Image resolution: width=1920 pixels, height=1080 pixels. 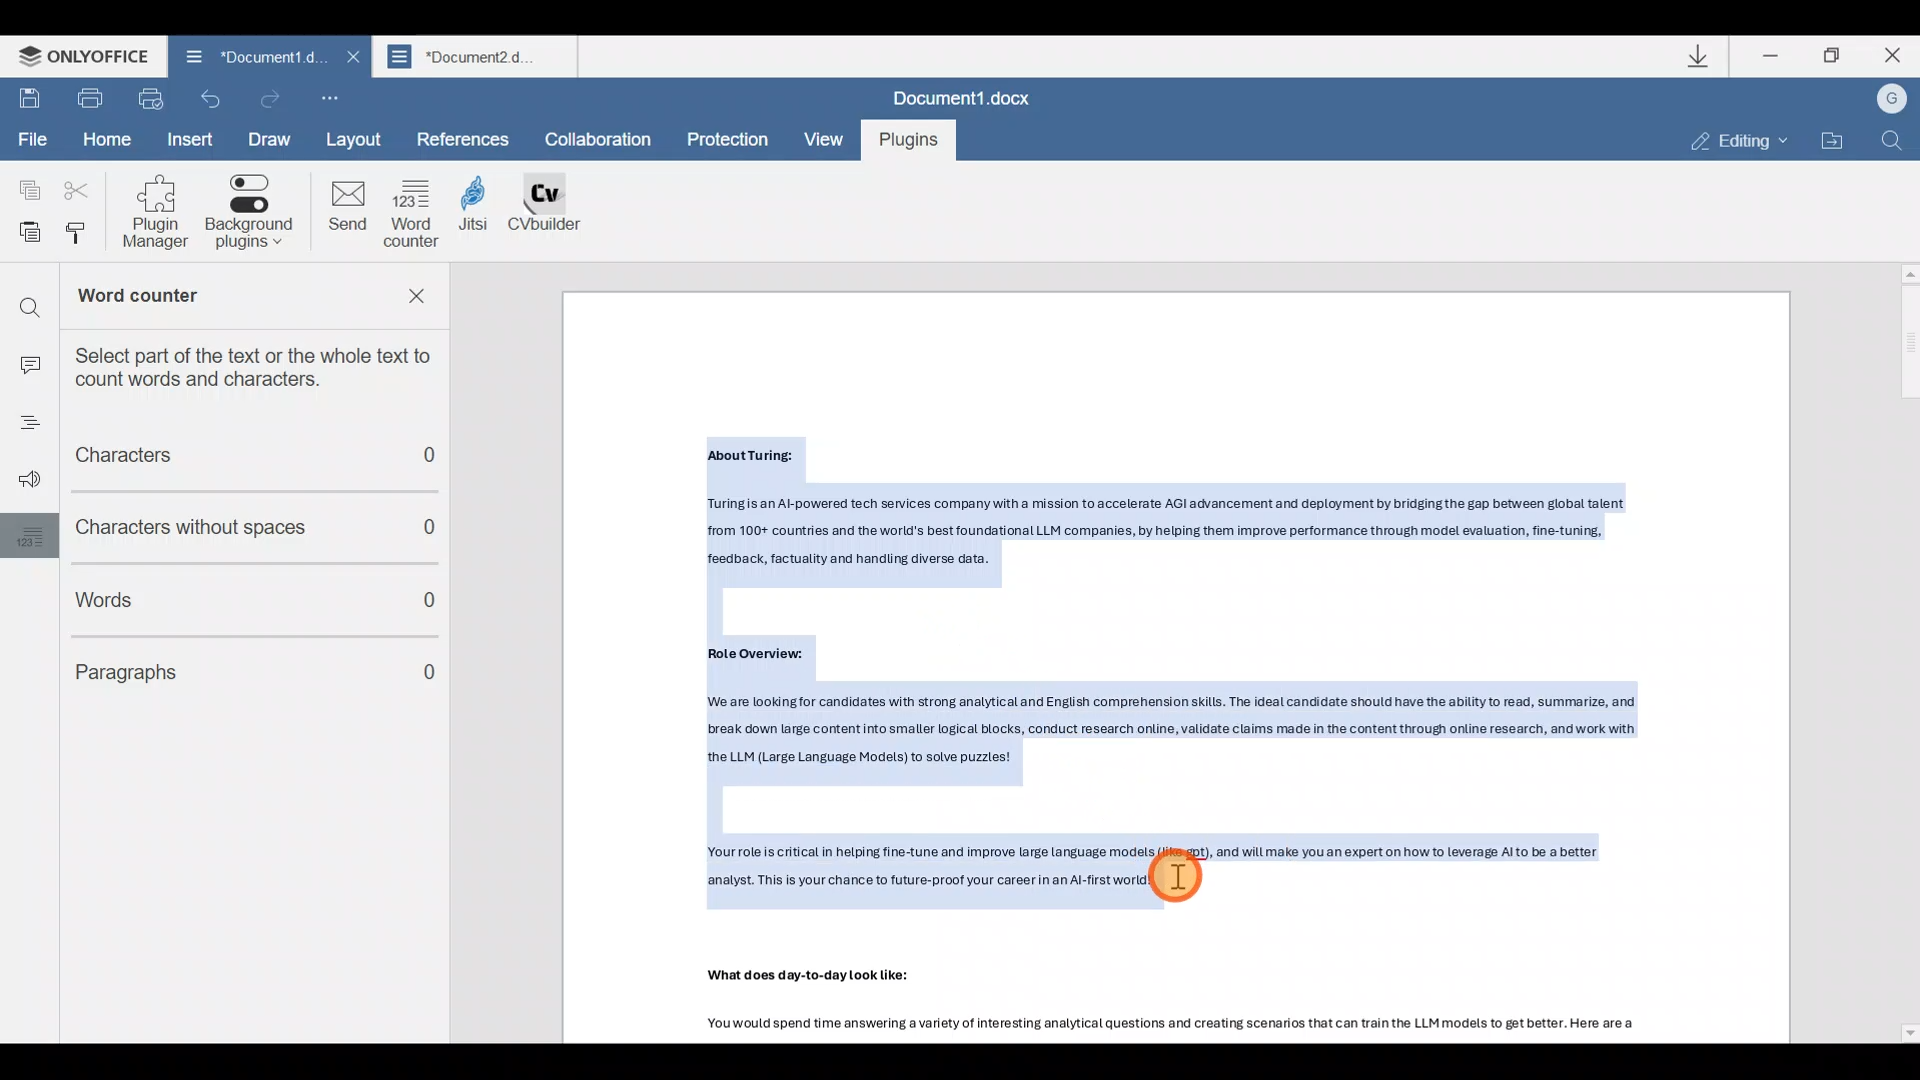 What do you see at coordinates (198, 298) in the screenshot?
I see `Word counter` at bounding box center [198, 298].